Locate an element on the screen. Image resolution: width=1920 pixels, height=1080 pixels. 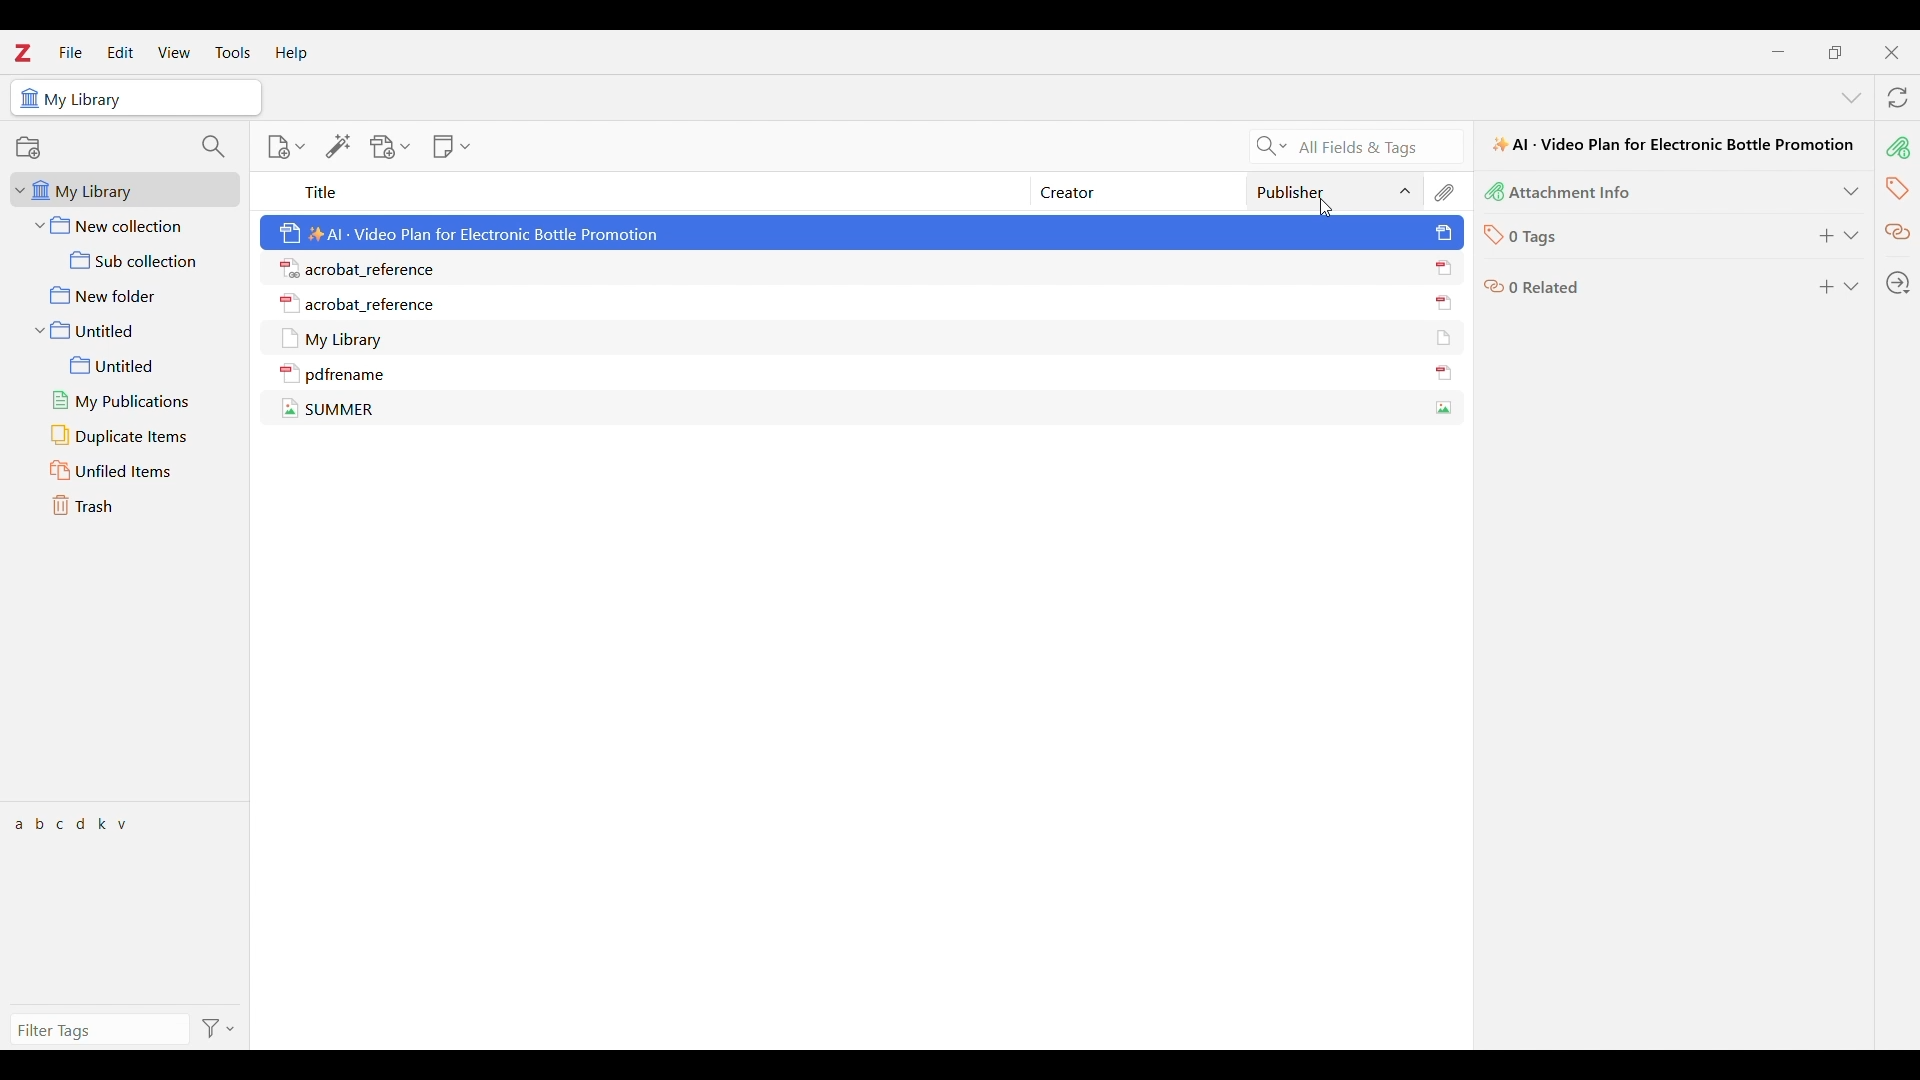
Untitled is located at coordinates (130, 366).